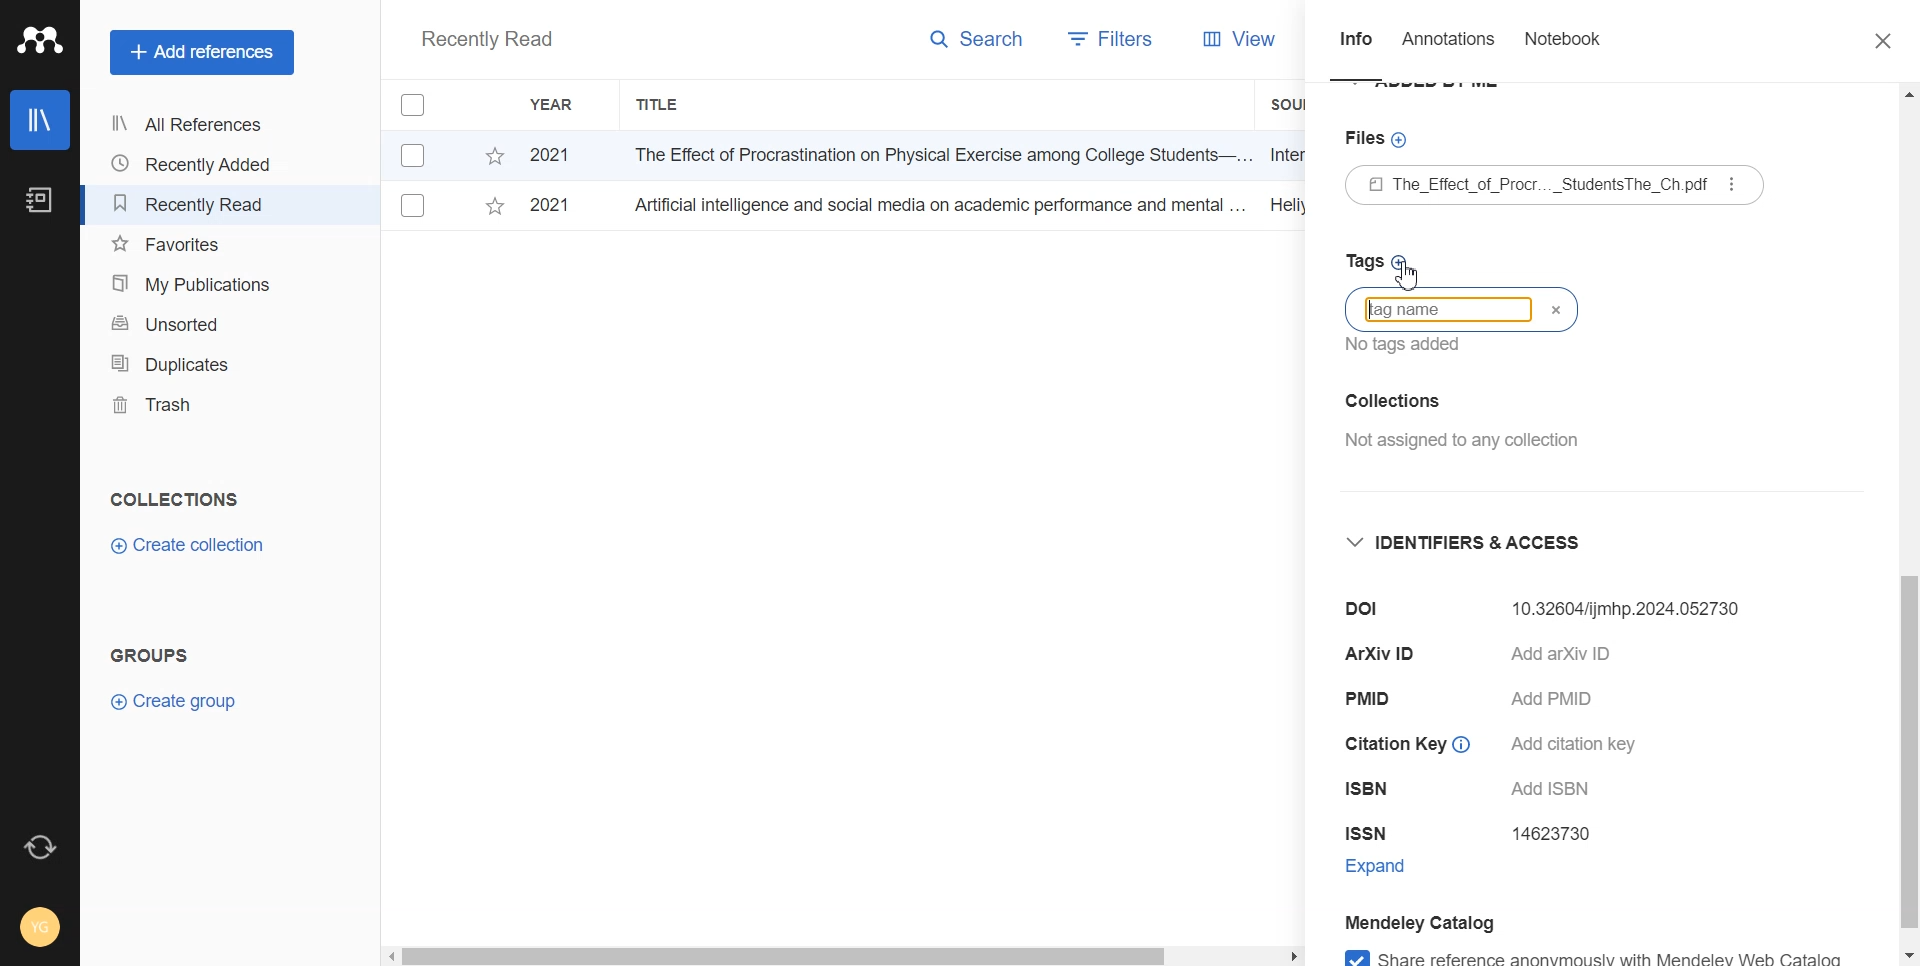 This screenshot has height=966, width=1920. What do you see at coordinates (1504, 659) in the screenshot?
I see `ArXiv ID Add arXiv ID` at bounding box center [1504, 659].